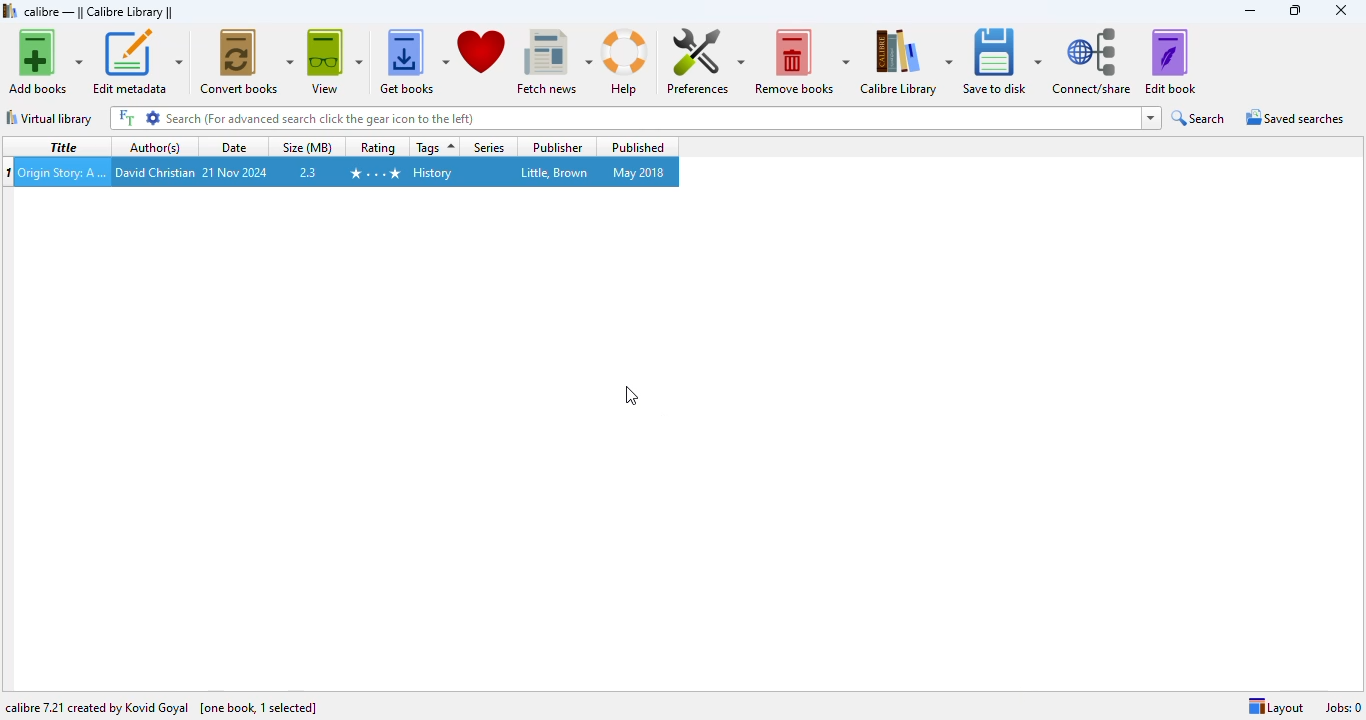  What do you see at coordinates (1252, 11) in the screenshot?
I see `minimize` at bounding box center [1252, 11].